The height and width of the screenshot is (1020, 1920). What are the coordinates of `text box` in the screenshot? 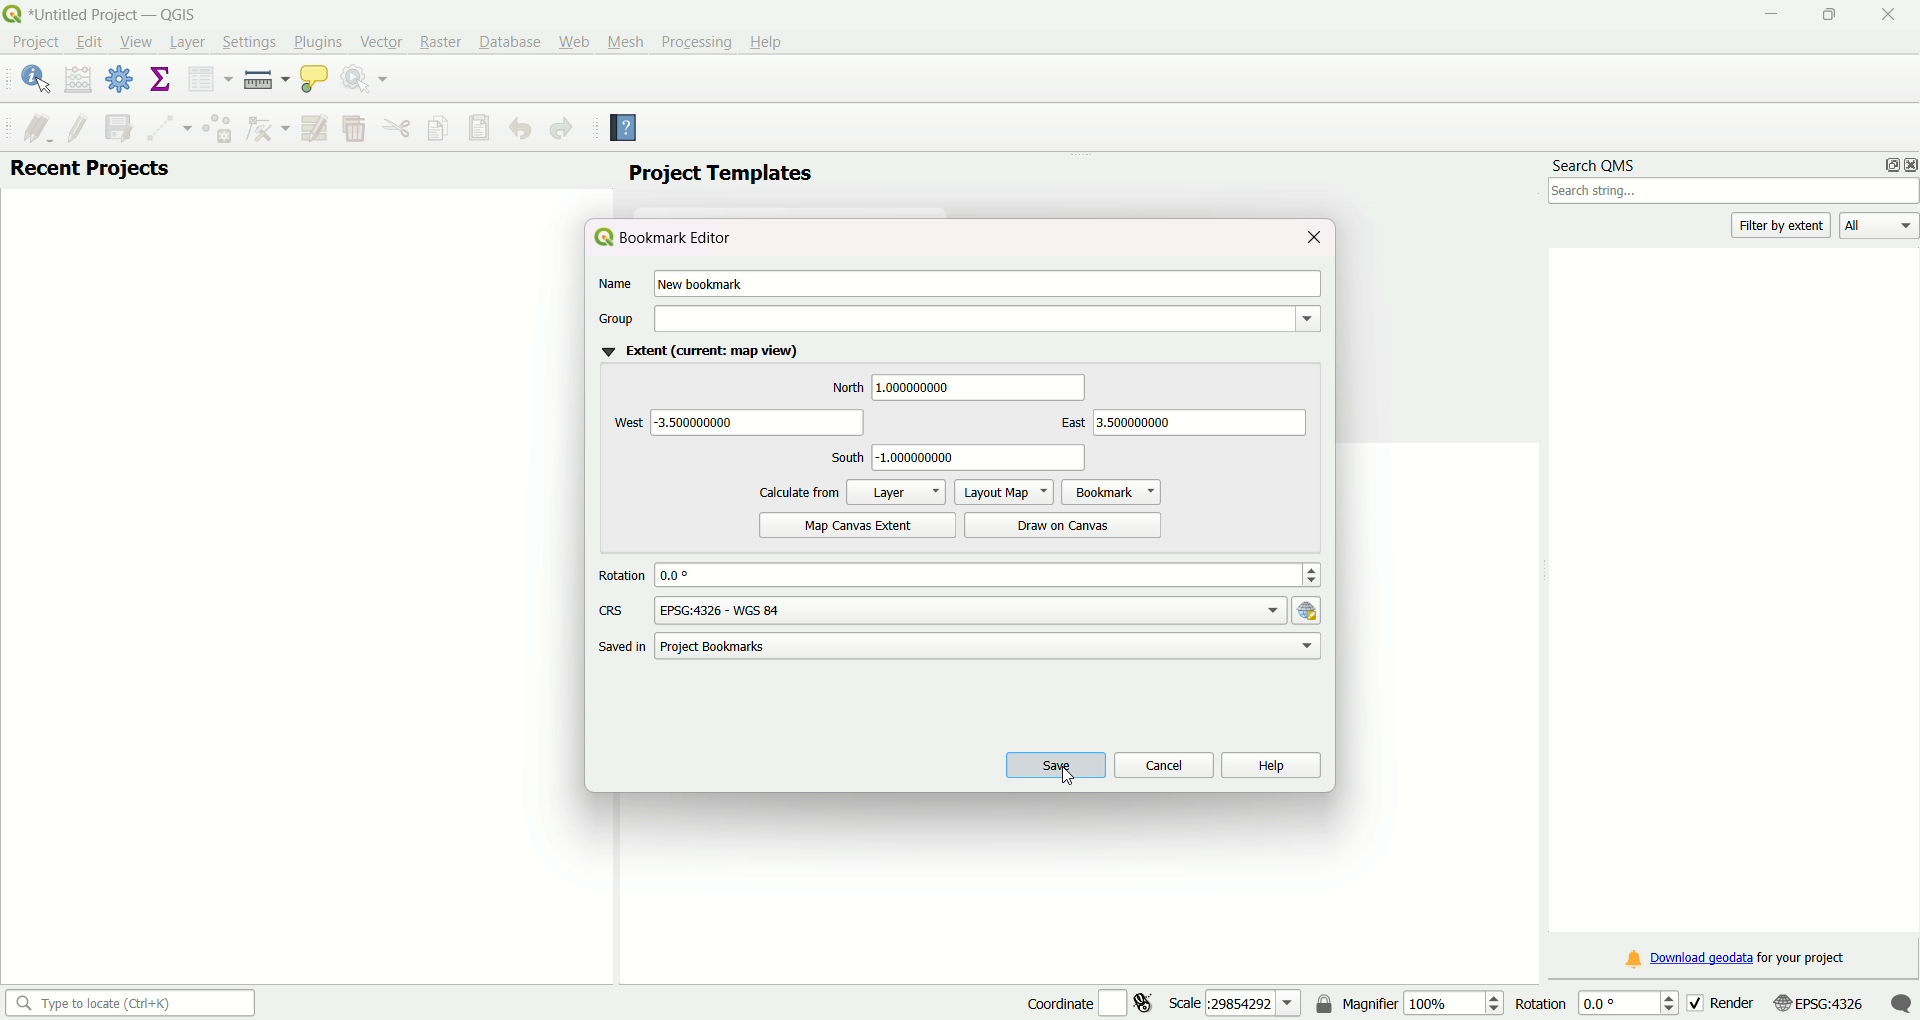 It's located at (1200, 423).